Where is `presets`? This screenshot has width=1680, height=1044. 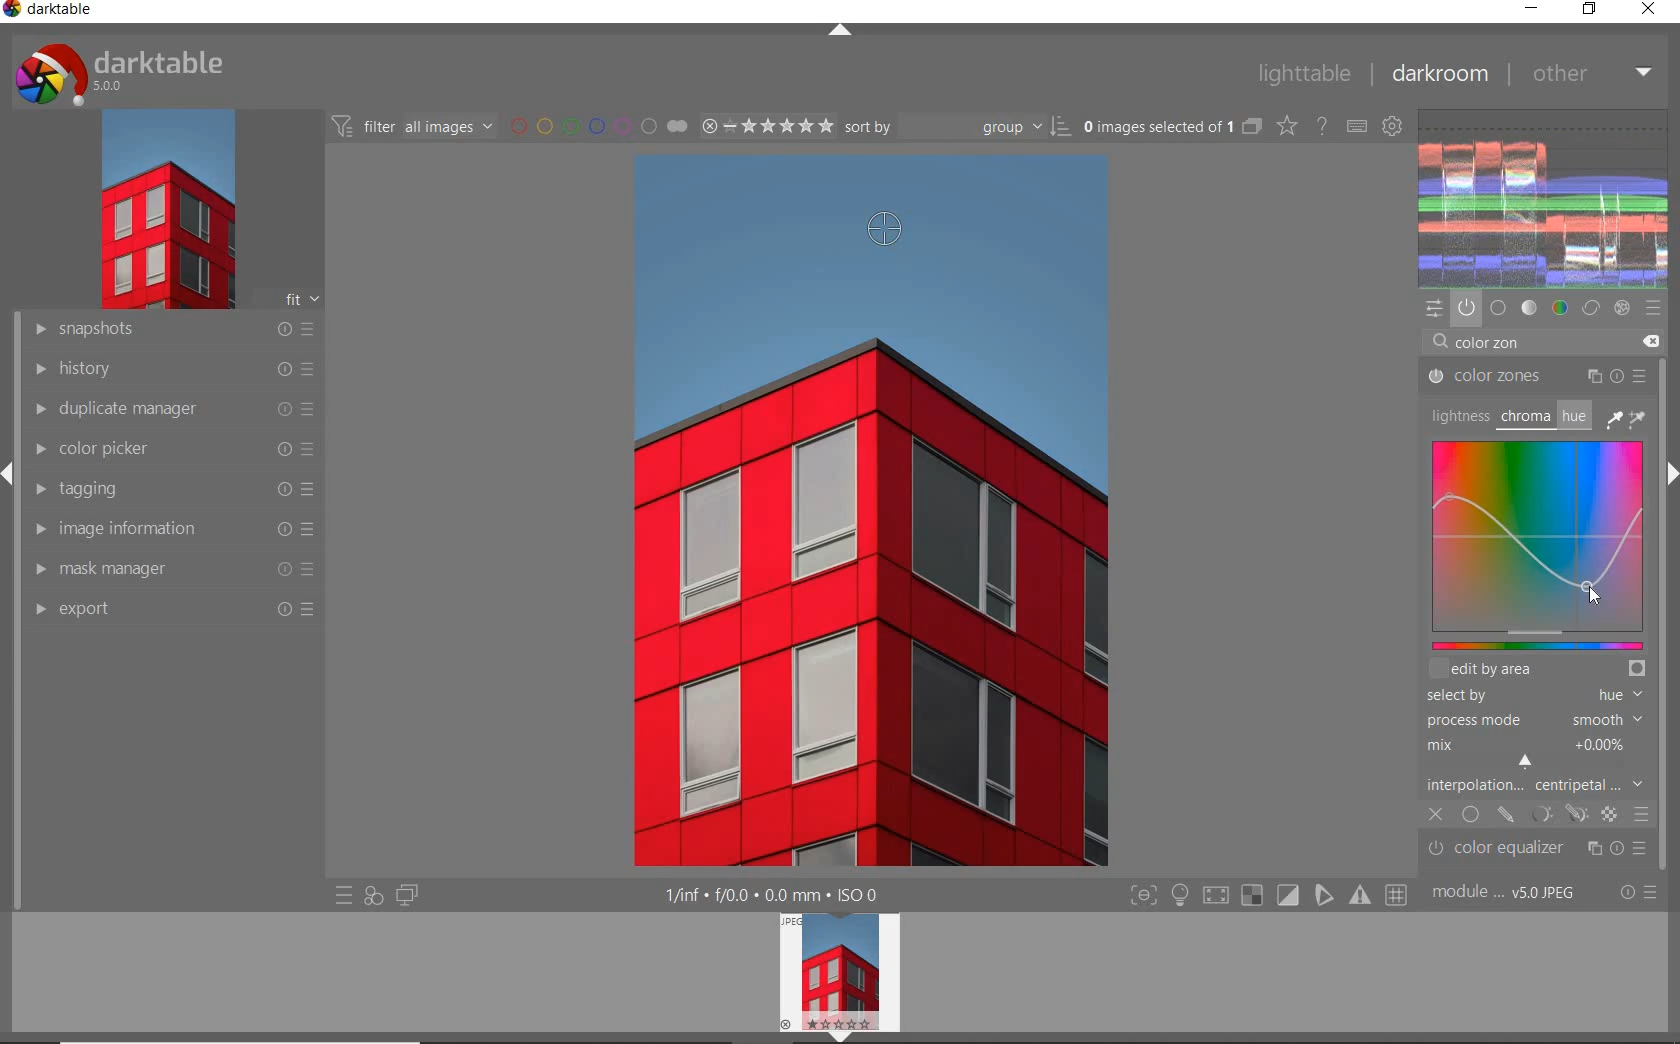
presets is located at coordinates (1653, 306).